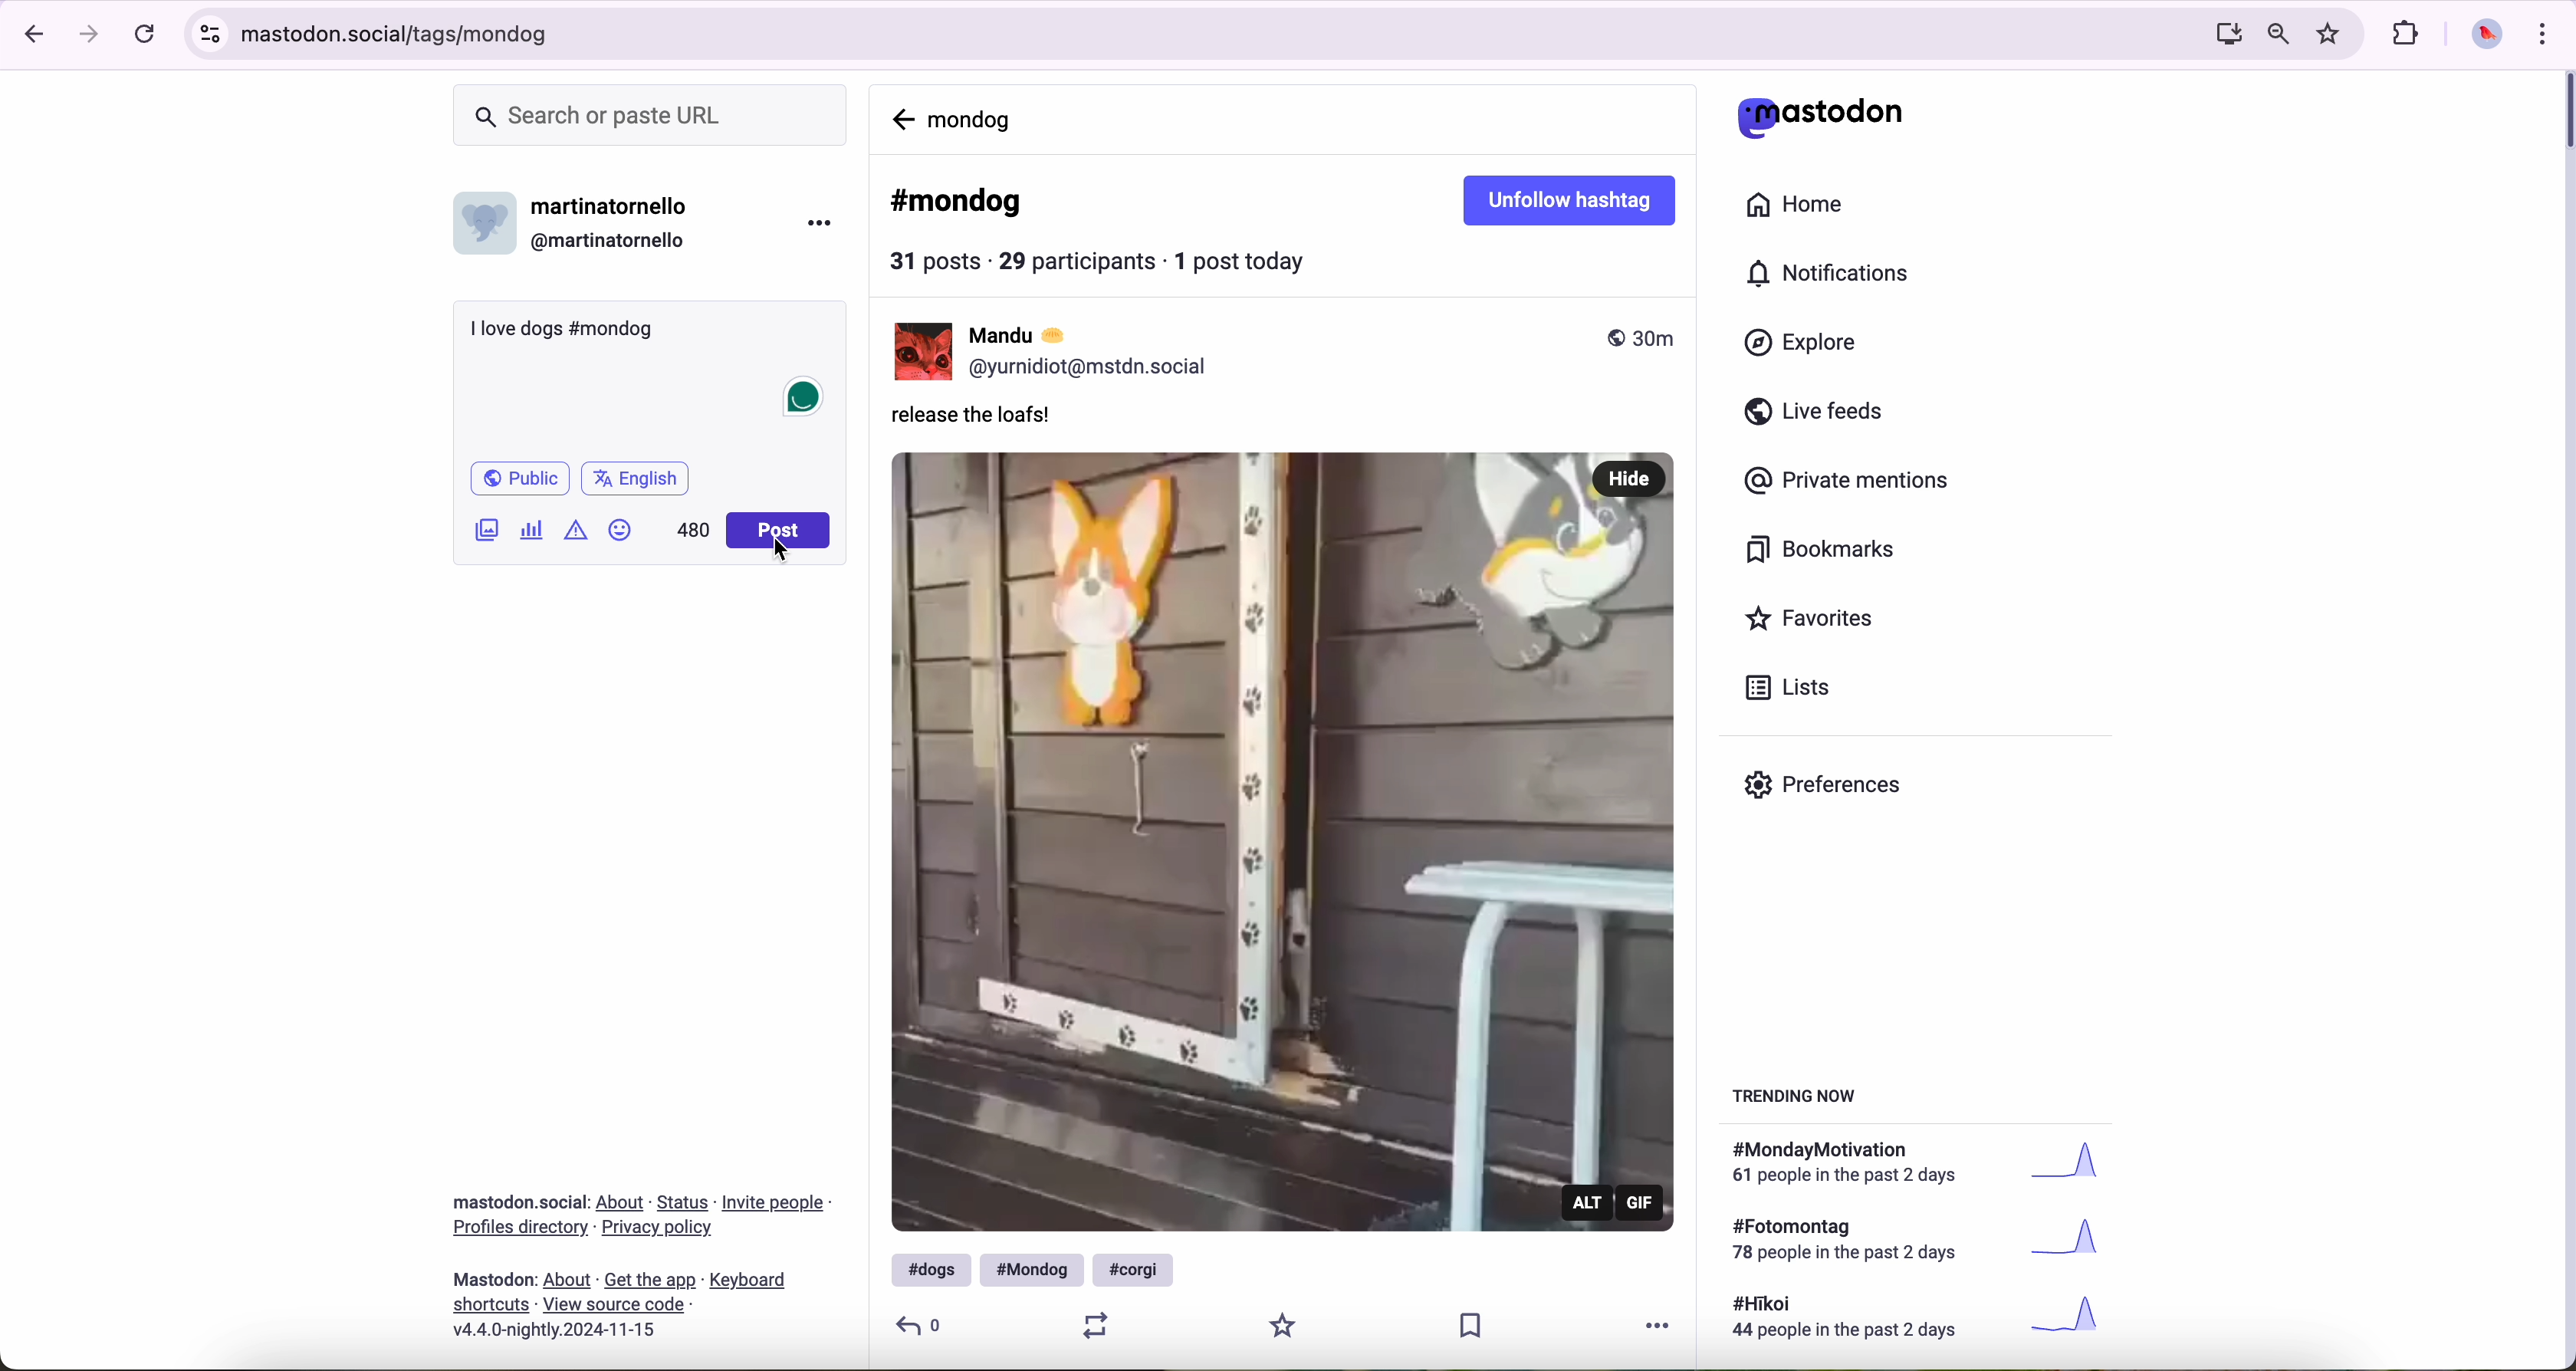  I want to click on version, so click(554, 1331).